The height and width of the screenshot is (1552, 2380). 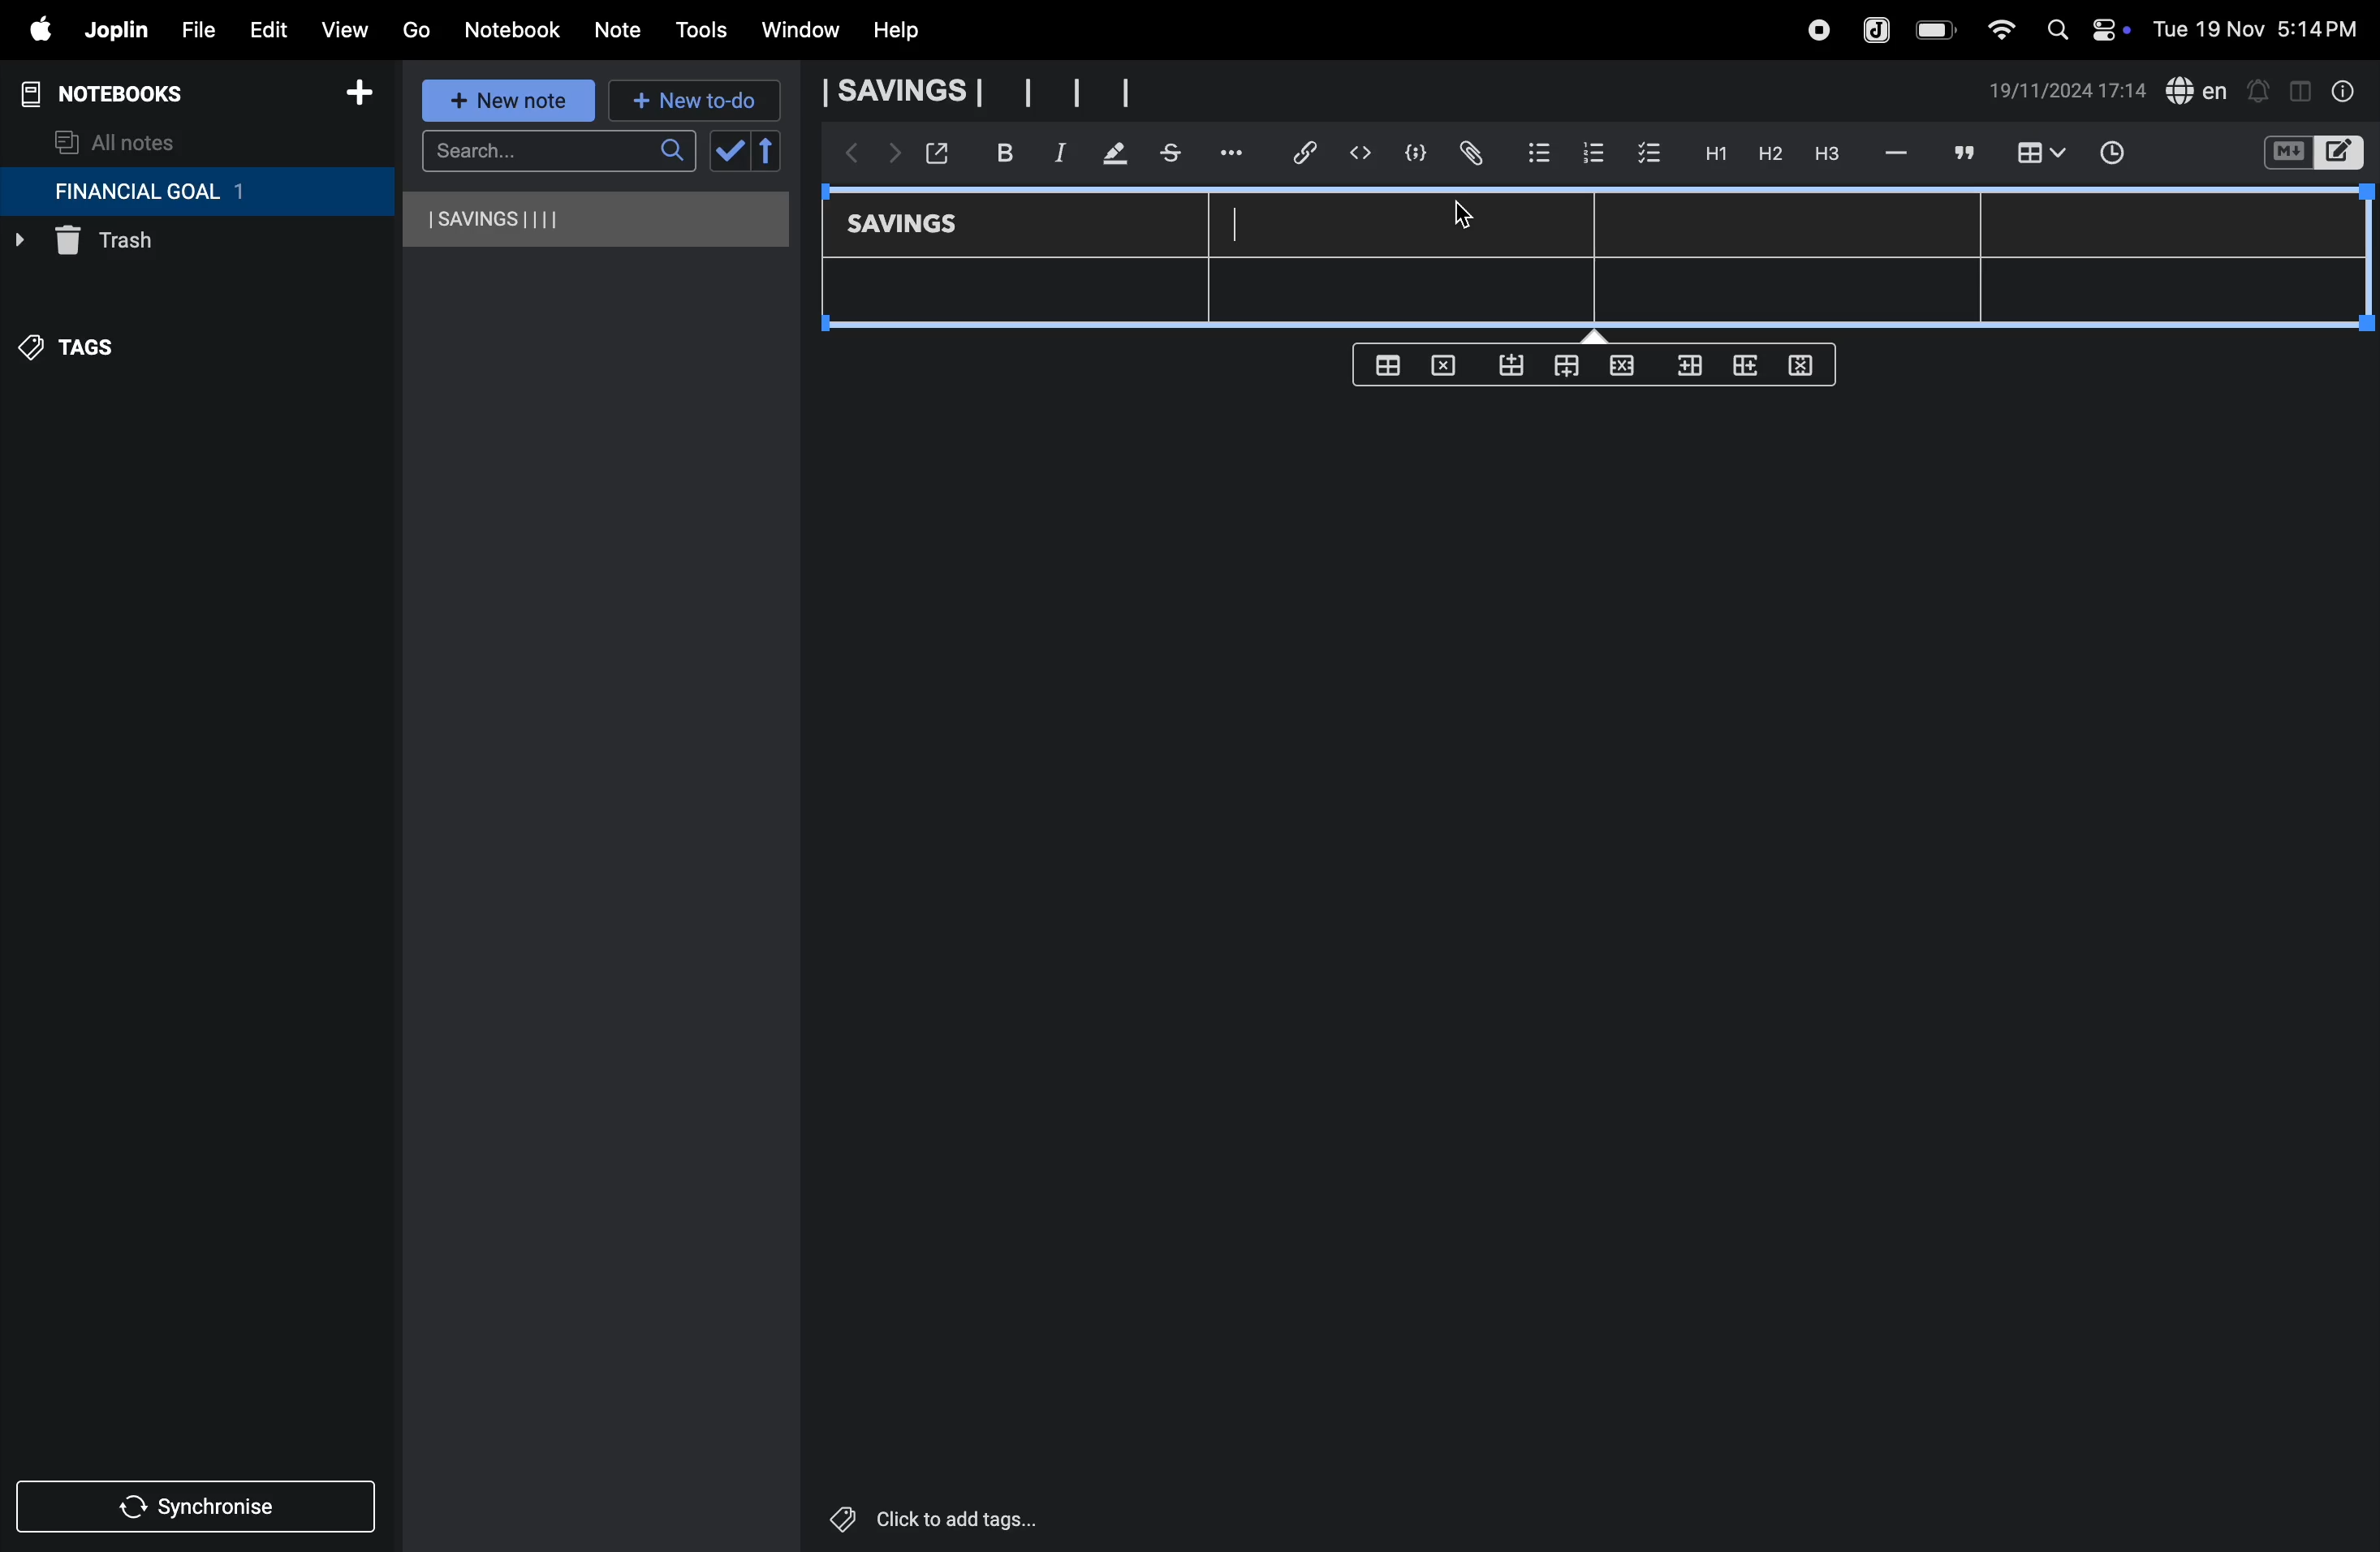 What do you see at coordinates (120, 94) in the screenshot?
I see `notebooks` at bounding box center [120, 94].